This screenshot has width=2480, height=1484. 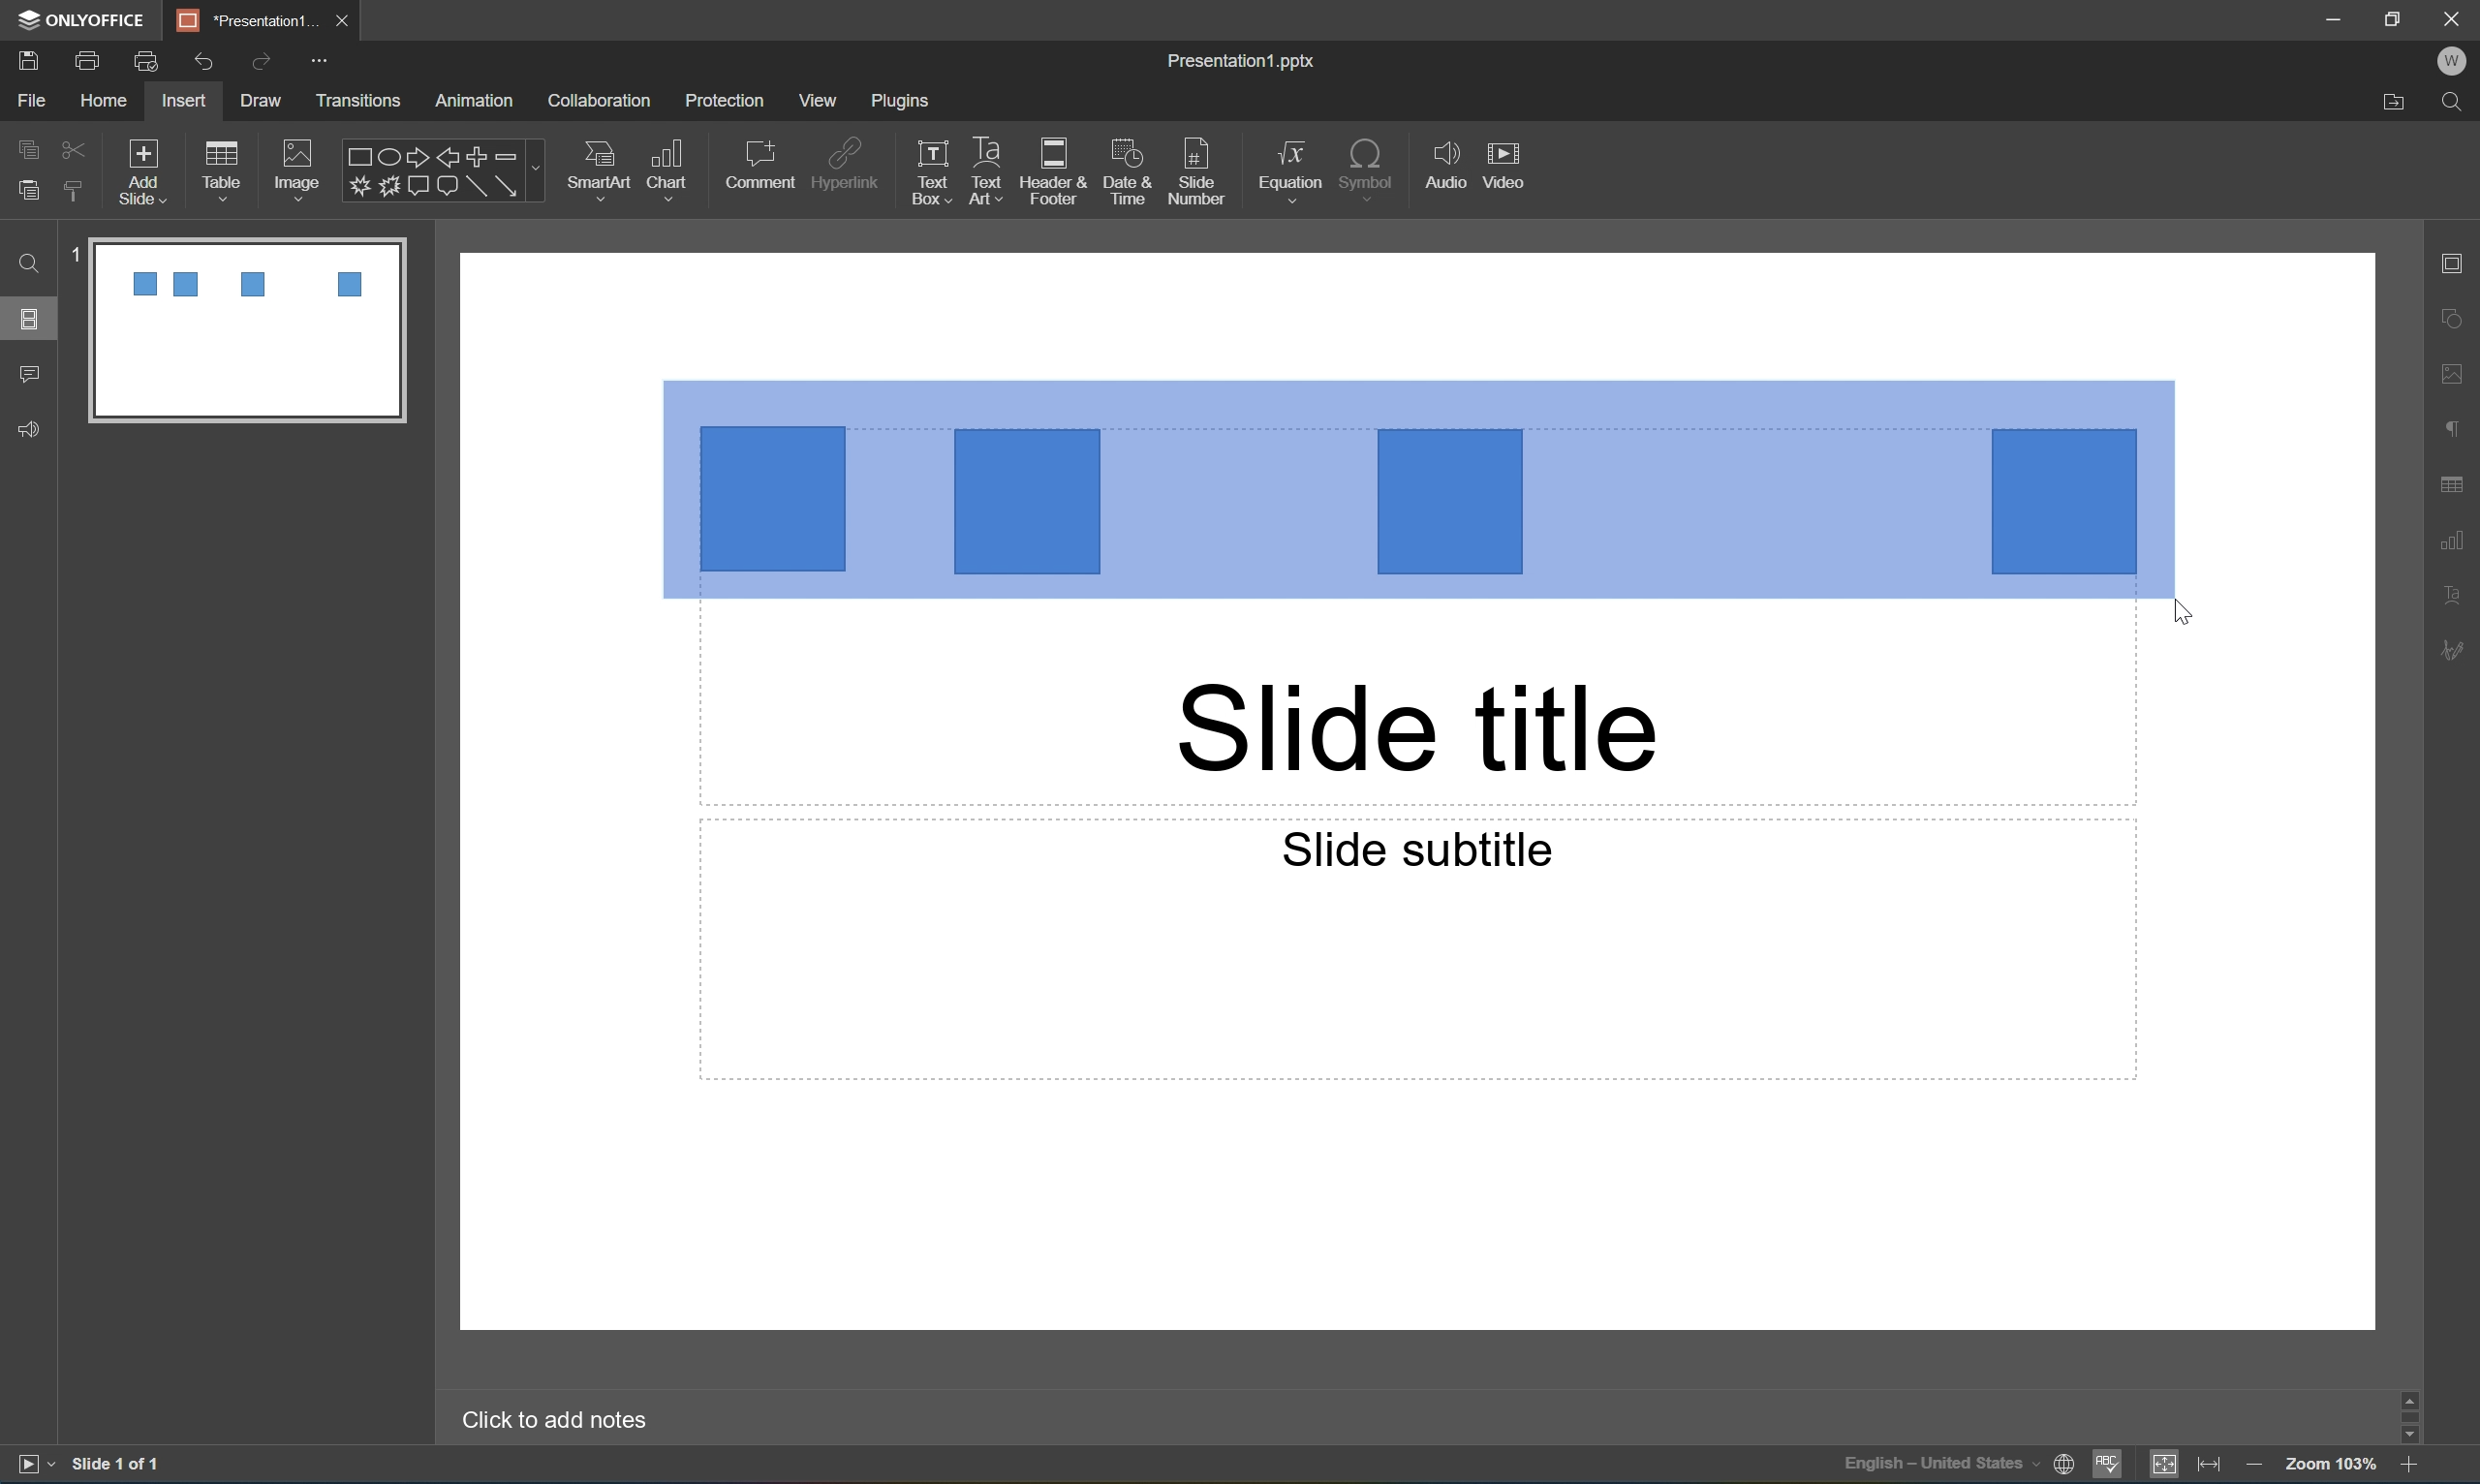 I want to click on W, so click(x=2458, y=61).